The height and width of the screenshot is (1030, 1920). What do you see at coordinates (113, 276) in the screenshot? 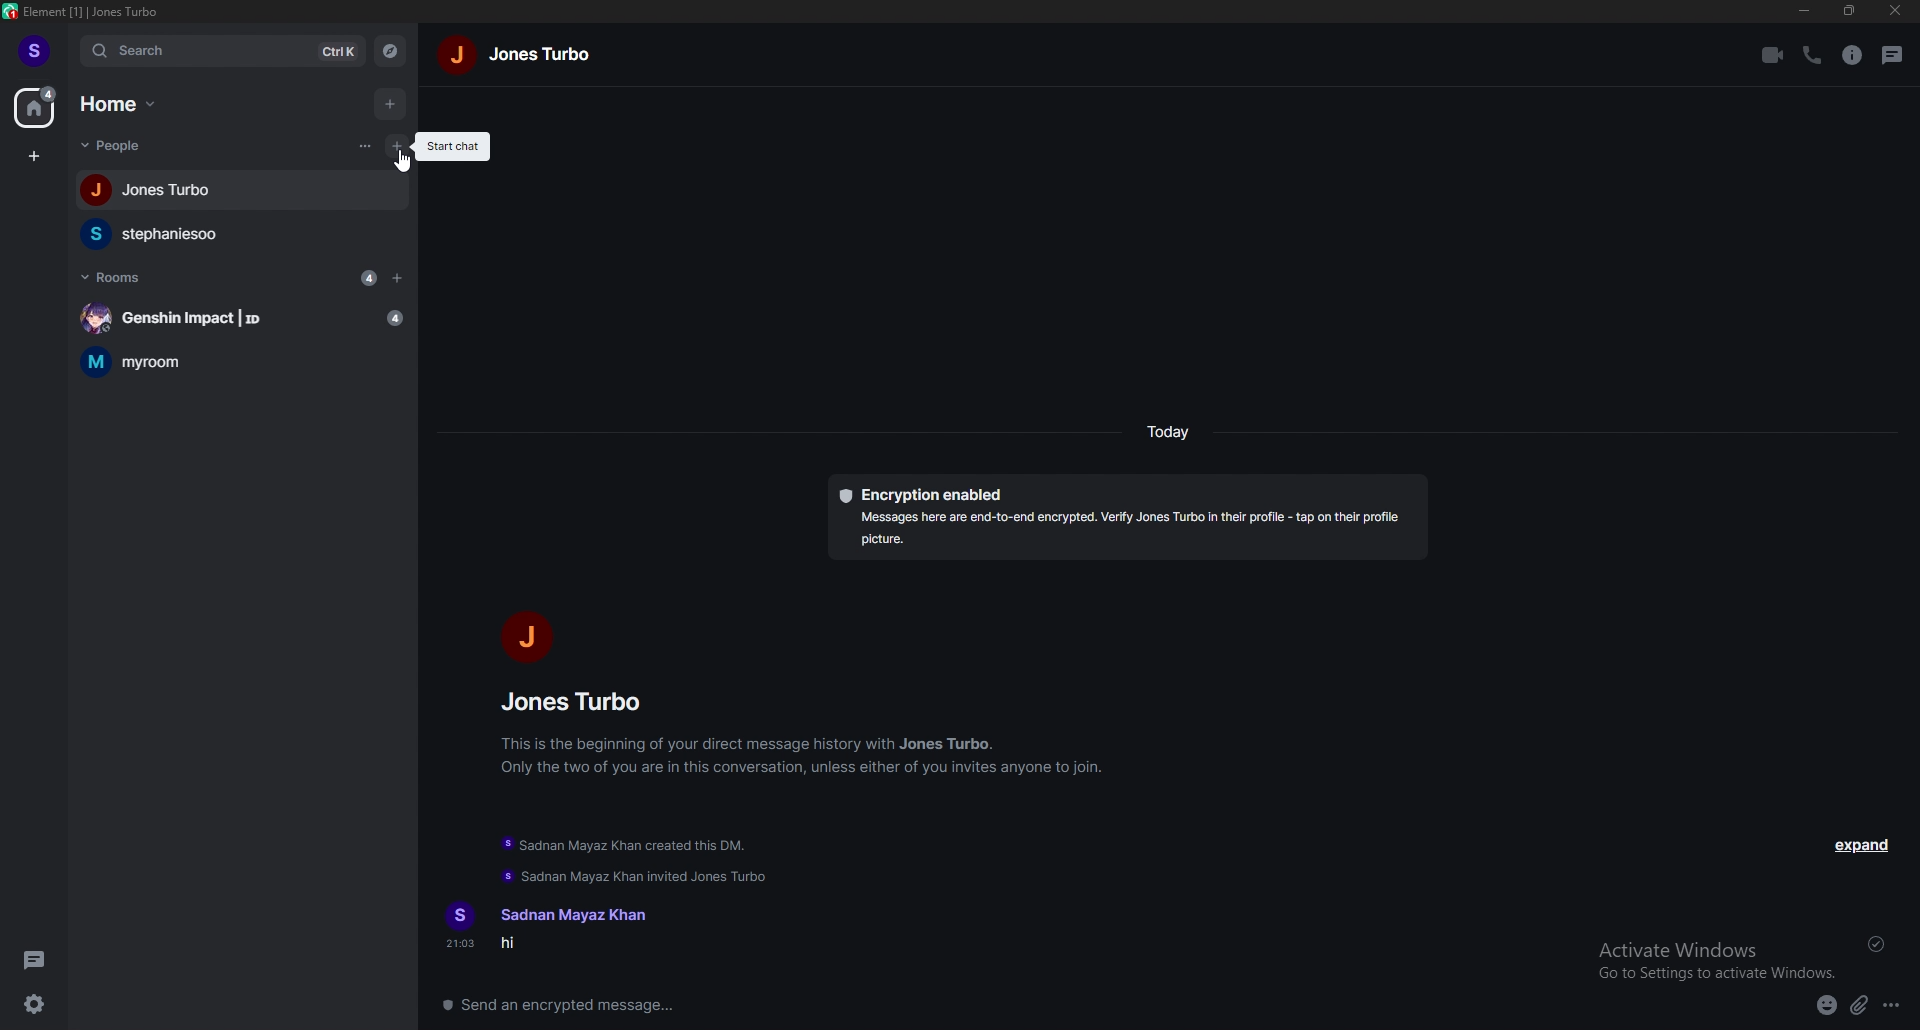
I see `rooms` at bounding box center [113, 276].